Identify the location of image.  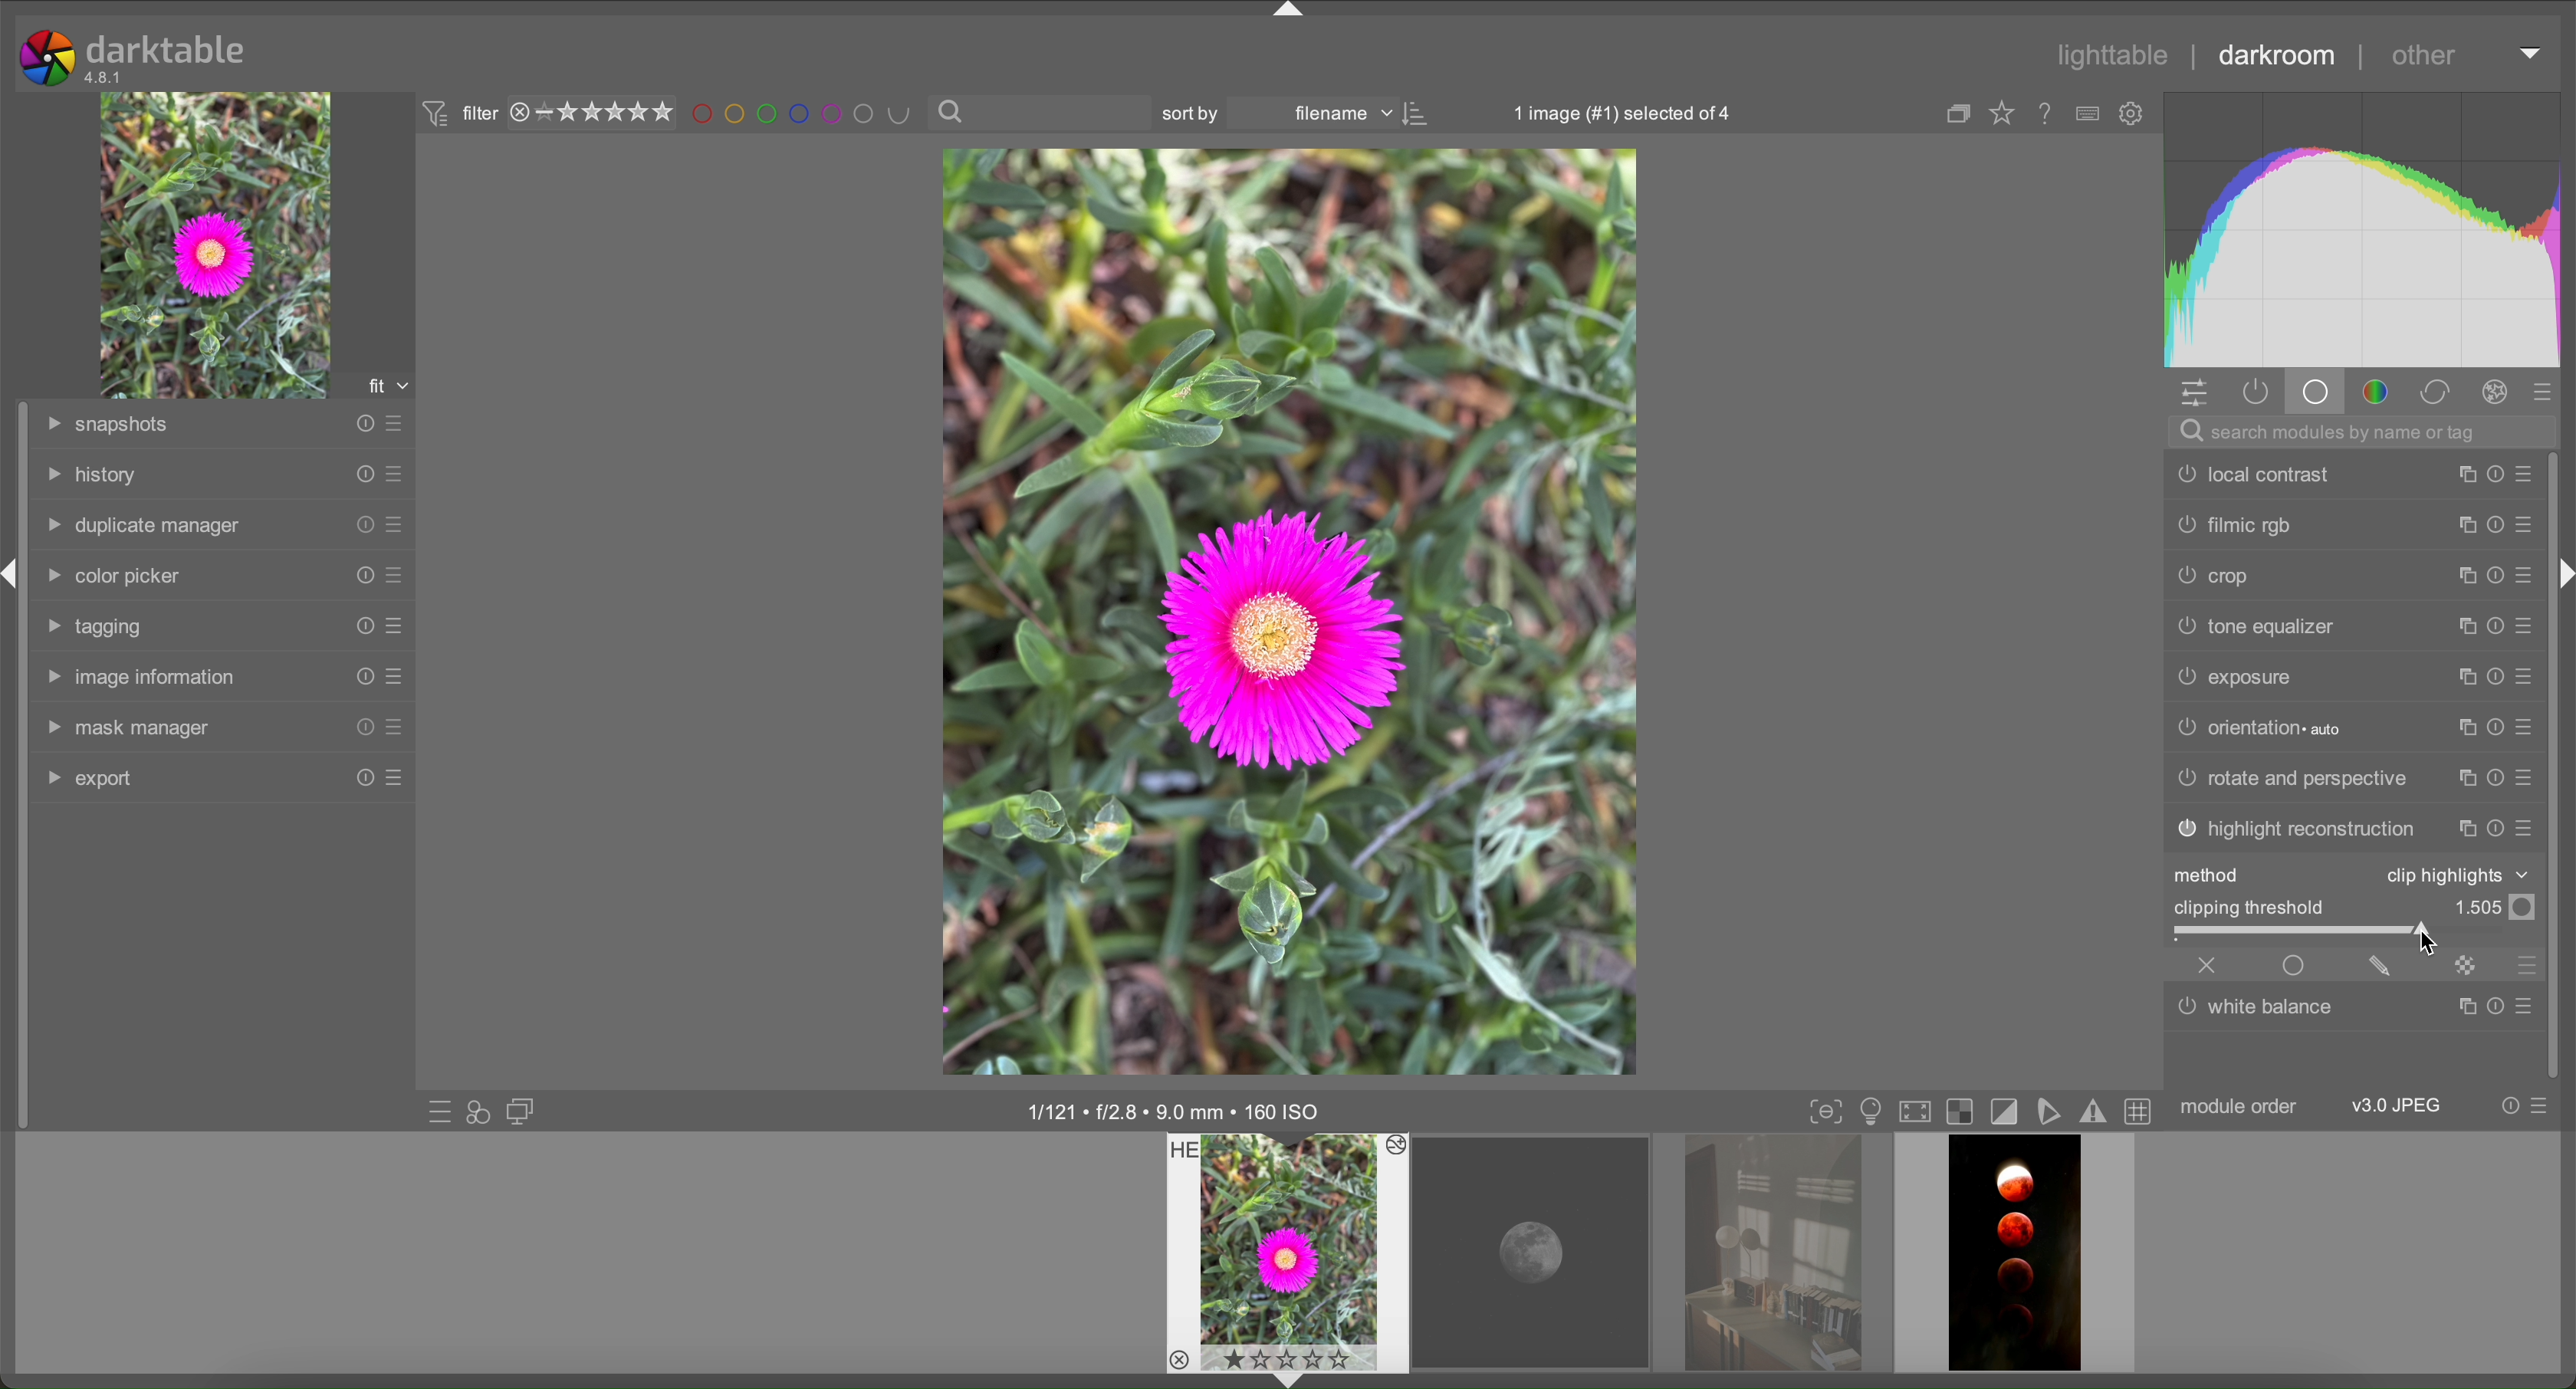
(219, 245).